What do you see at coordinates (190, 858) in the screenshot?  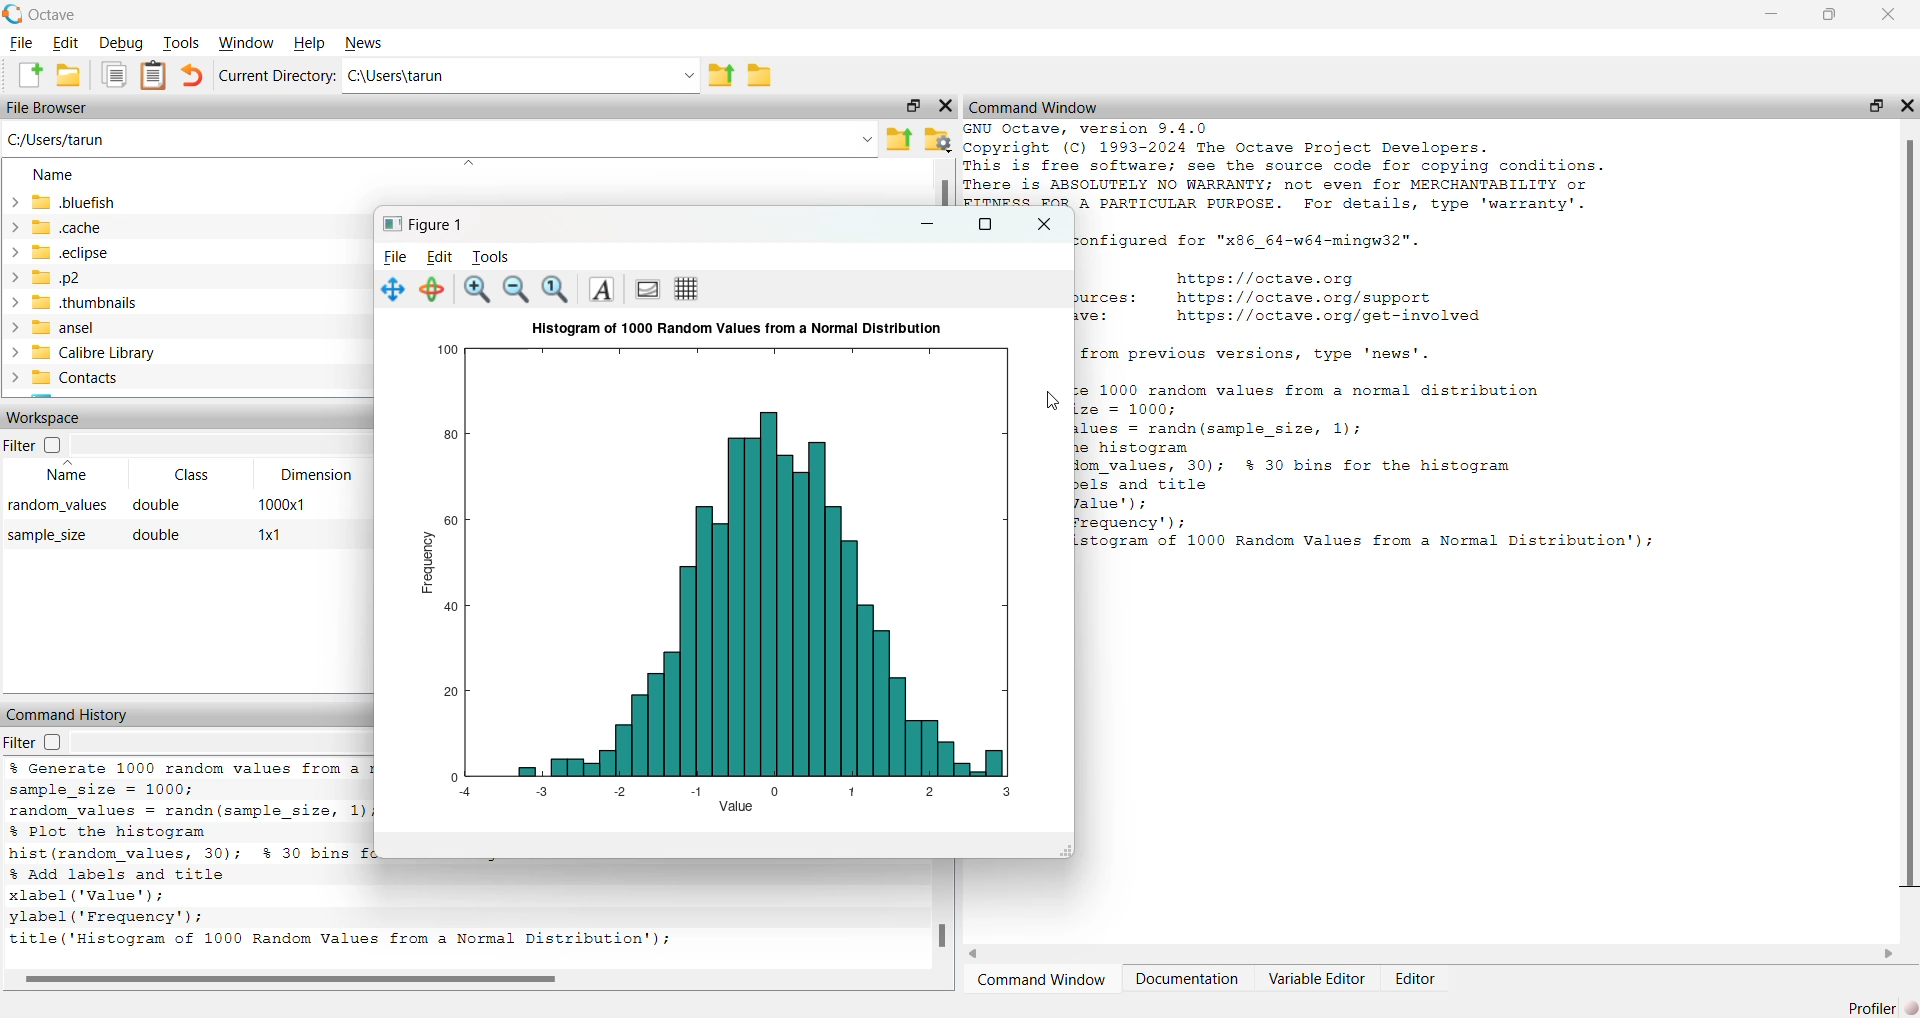 I see `% Generate 1000 random values from a 1
sample_size = 1000;

random values = randn(sample_size, 1)}
$ Plot the histogram

hist (random values, 30); $% 30 bins fe
$ Add labels and title

xlabel ('Value');

ylabel (' Frequency’) ;

title('Histogram of 1000 Random Values` at bounding box center [190, 858].